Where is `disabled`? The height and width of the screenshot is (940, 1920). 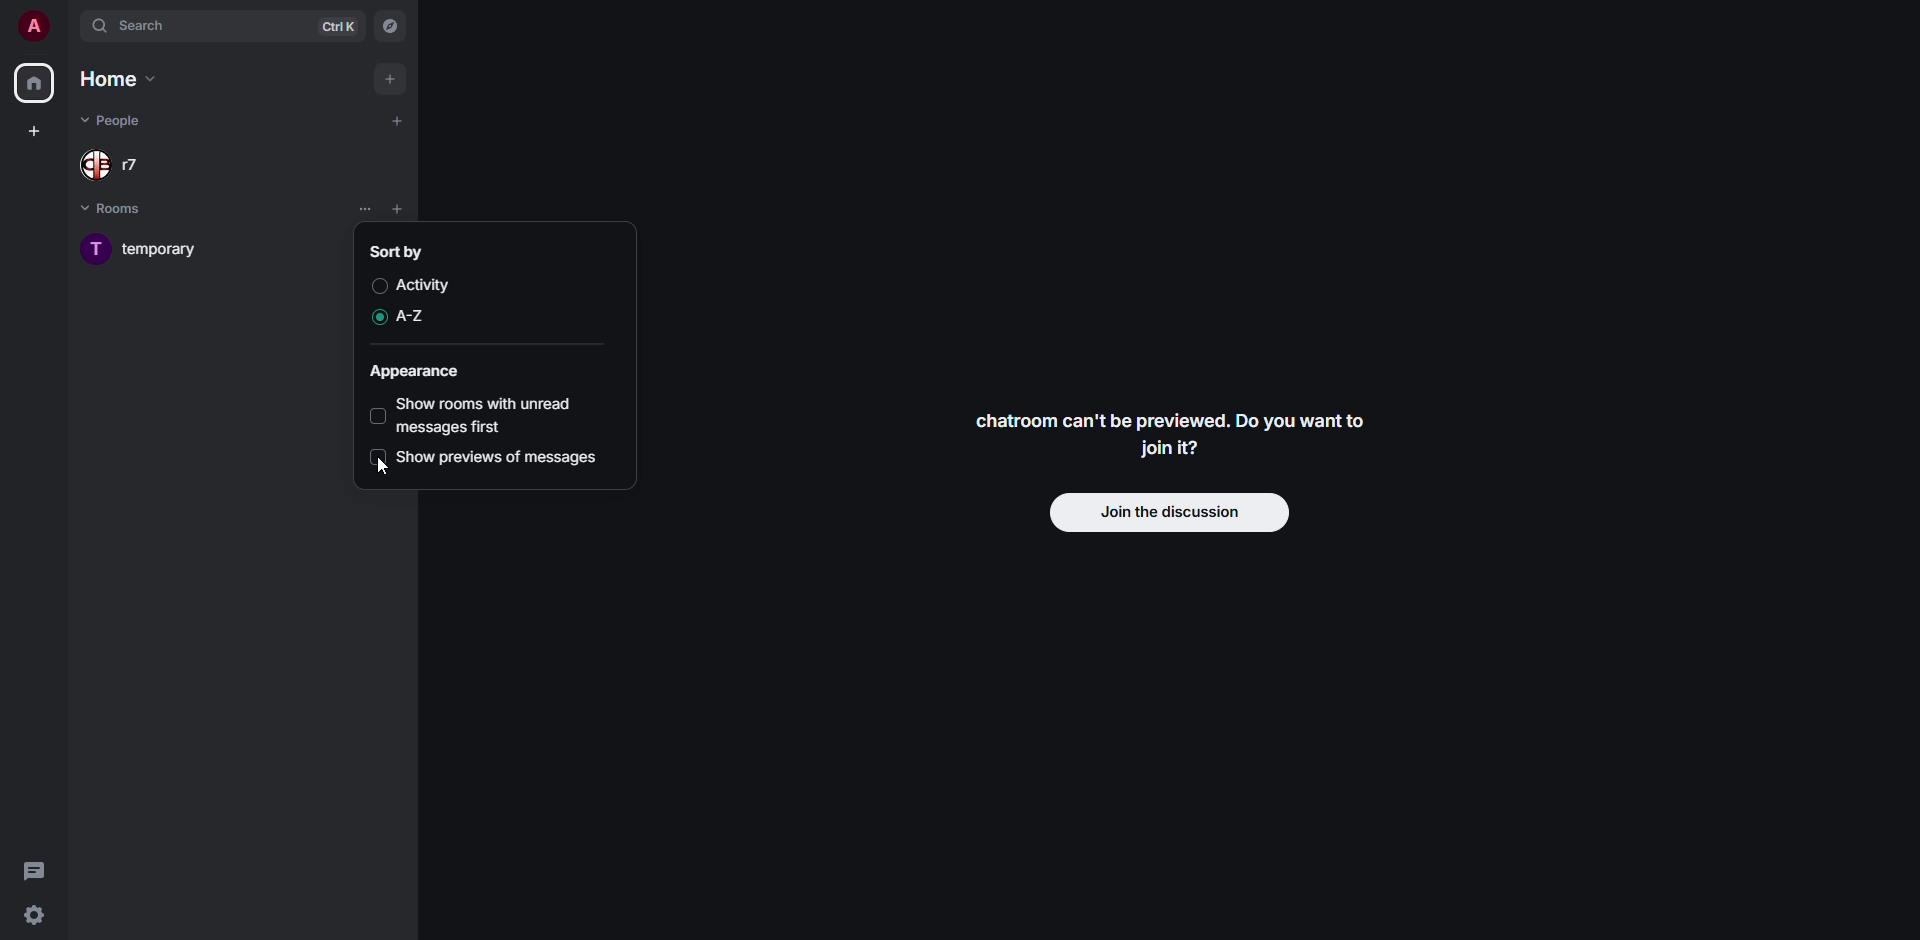 disabled is located at coordinates (380, 285).